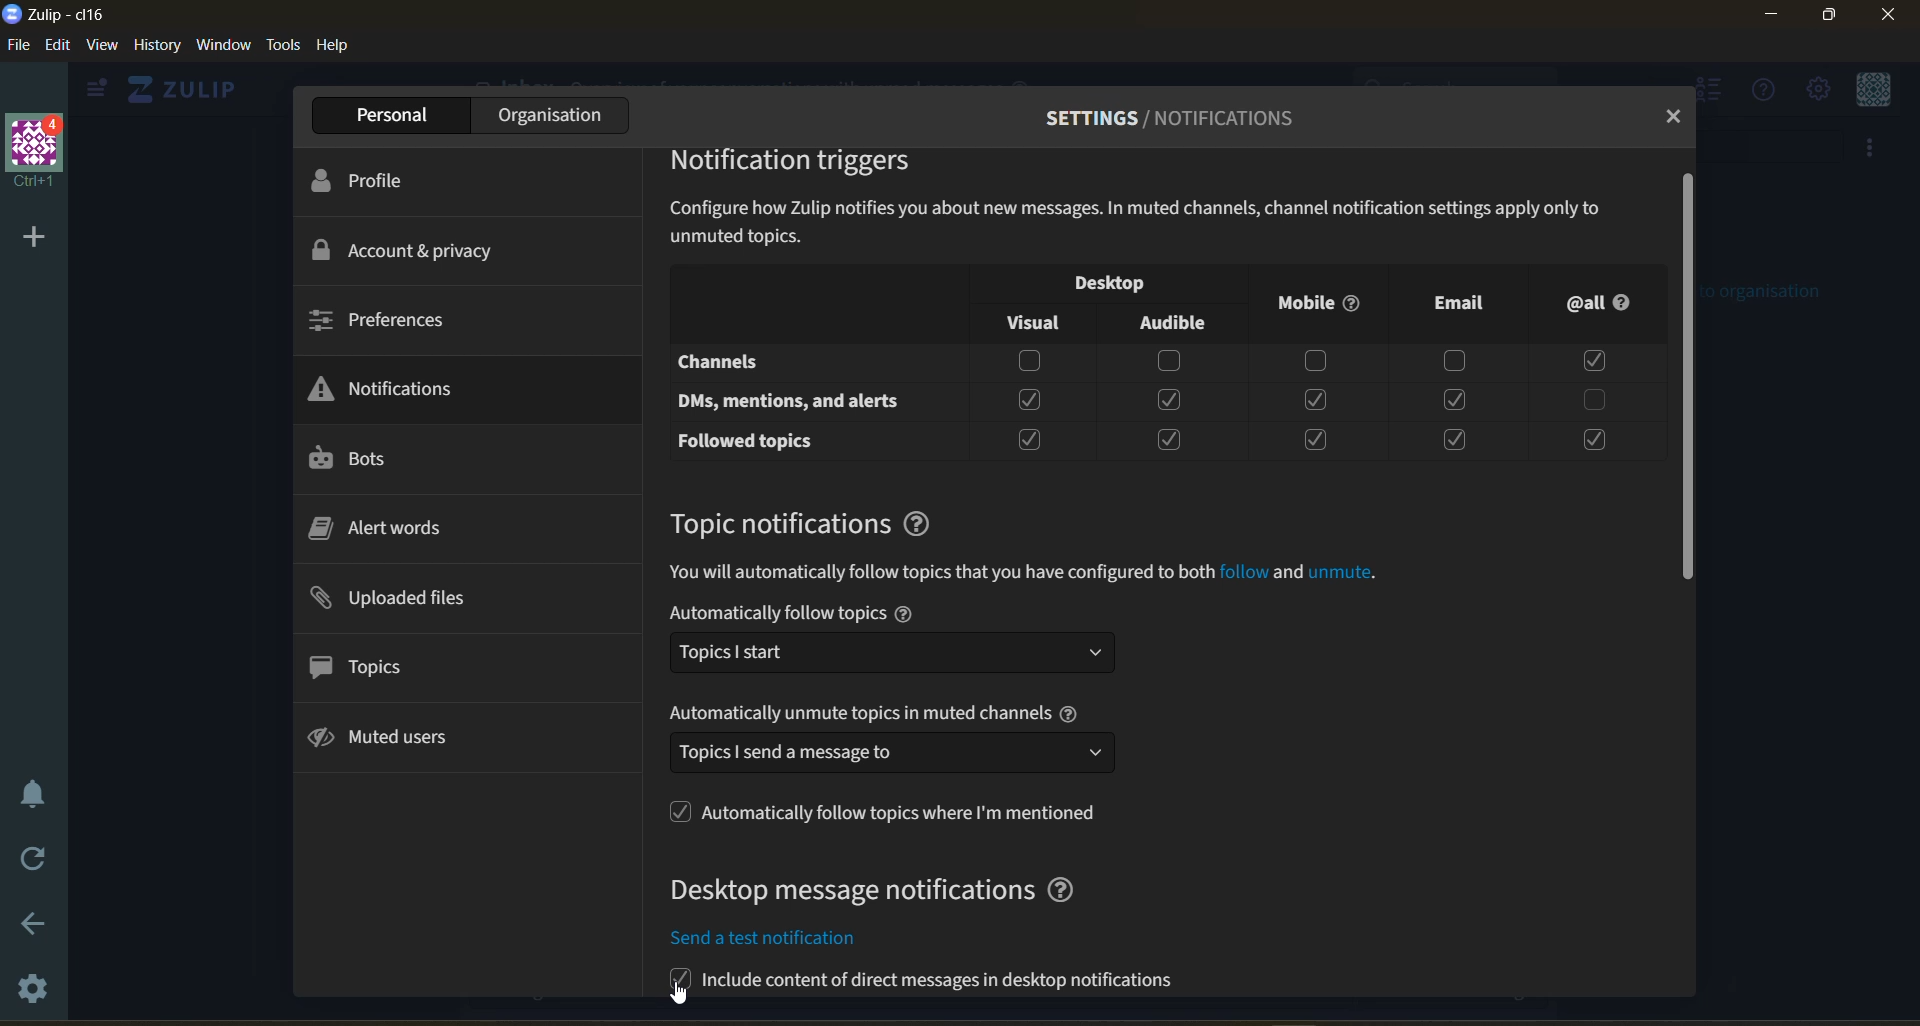  What do you see at coordinates (393, 386) in the screenshot?
I see `notifications` at bounding box center [393, 386].